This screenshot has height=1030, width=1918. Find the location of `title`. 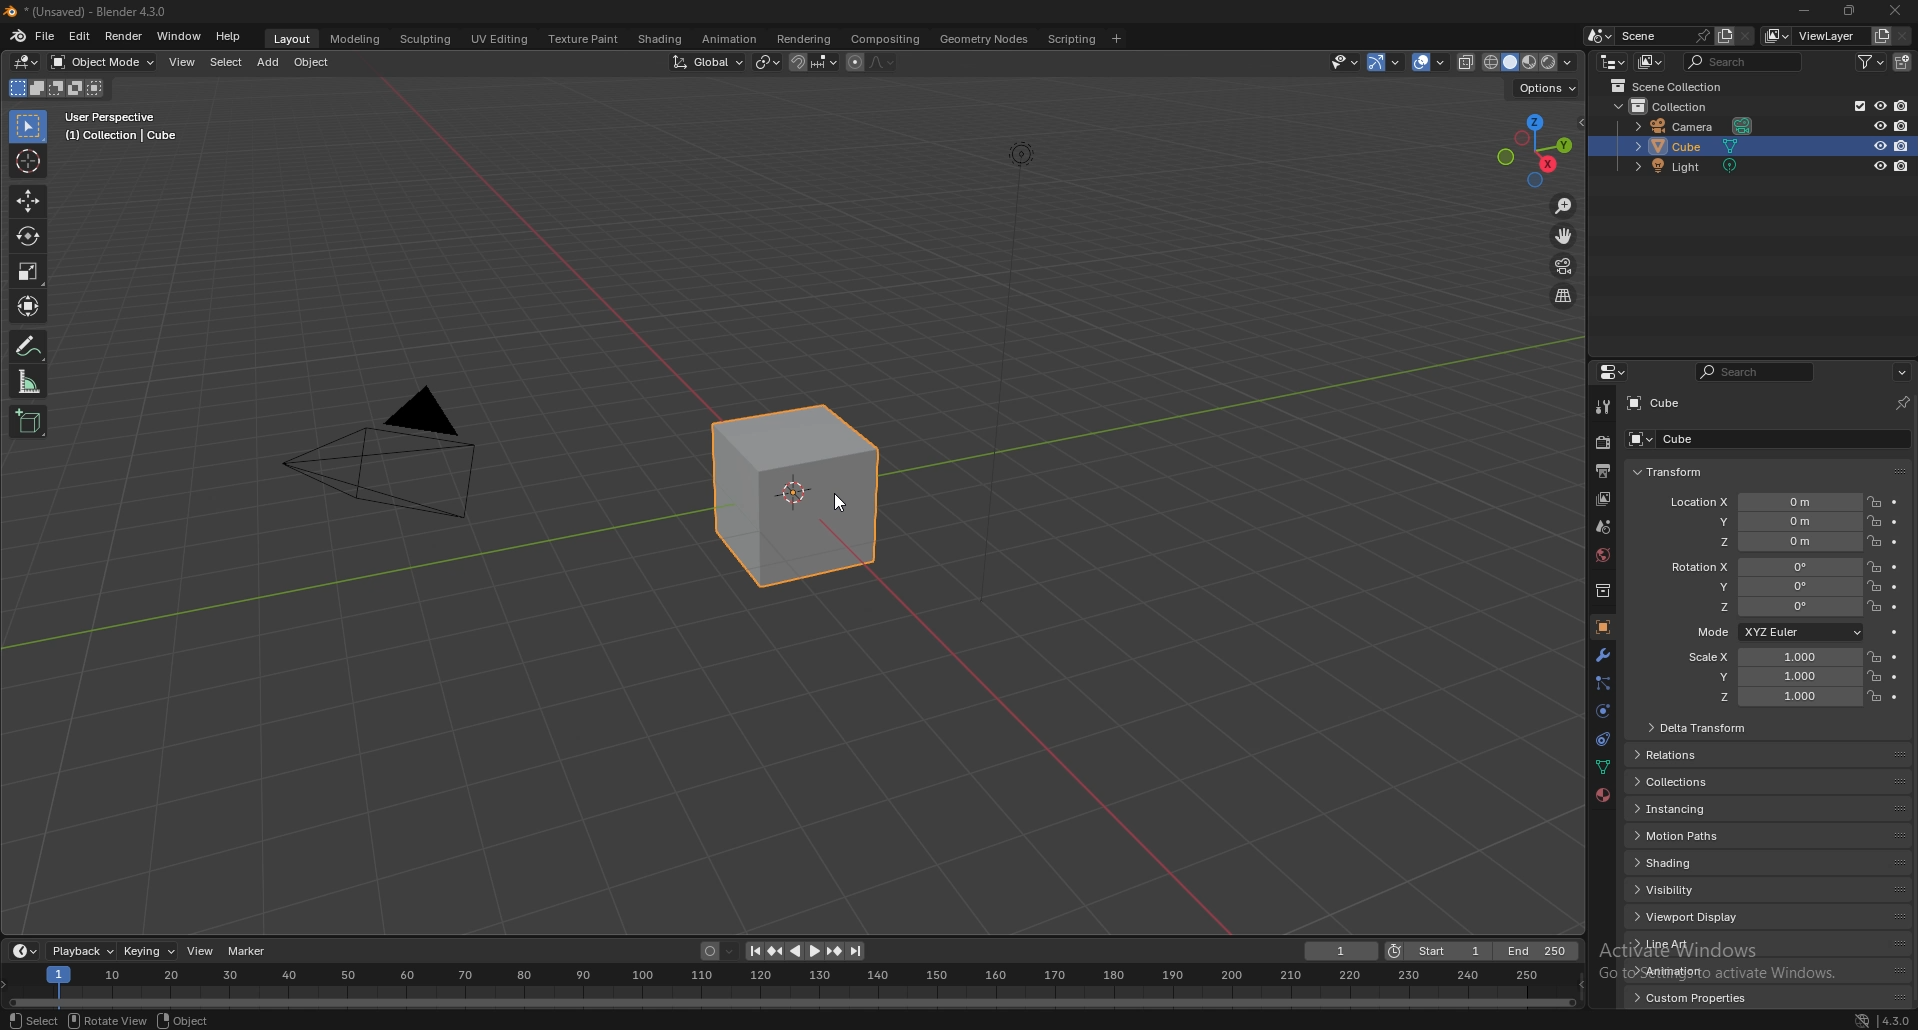

title is located at coordinates (90, 12).